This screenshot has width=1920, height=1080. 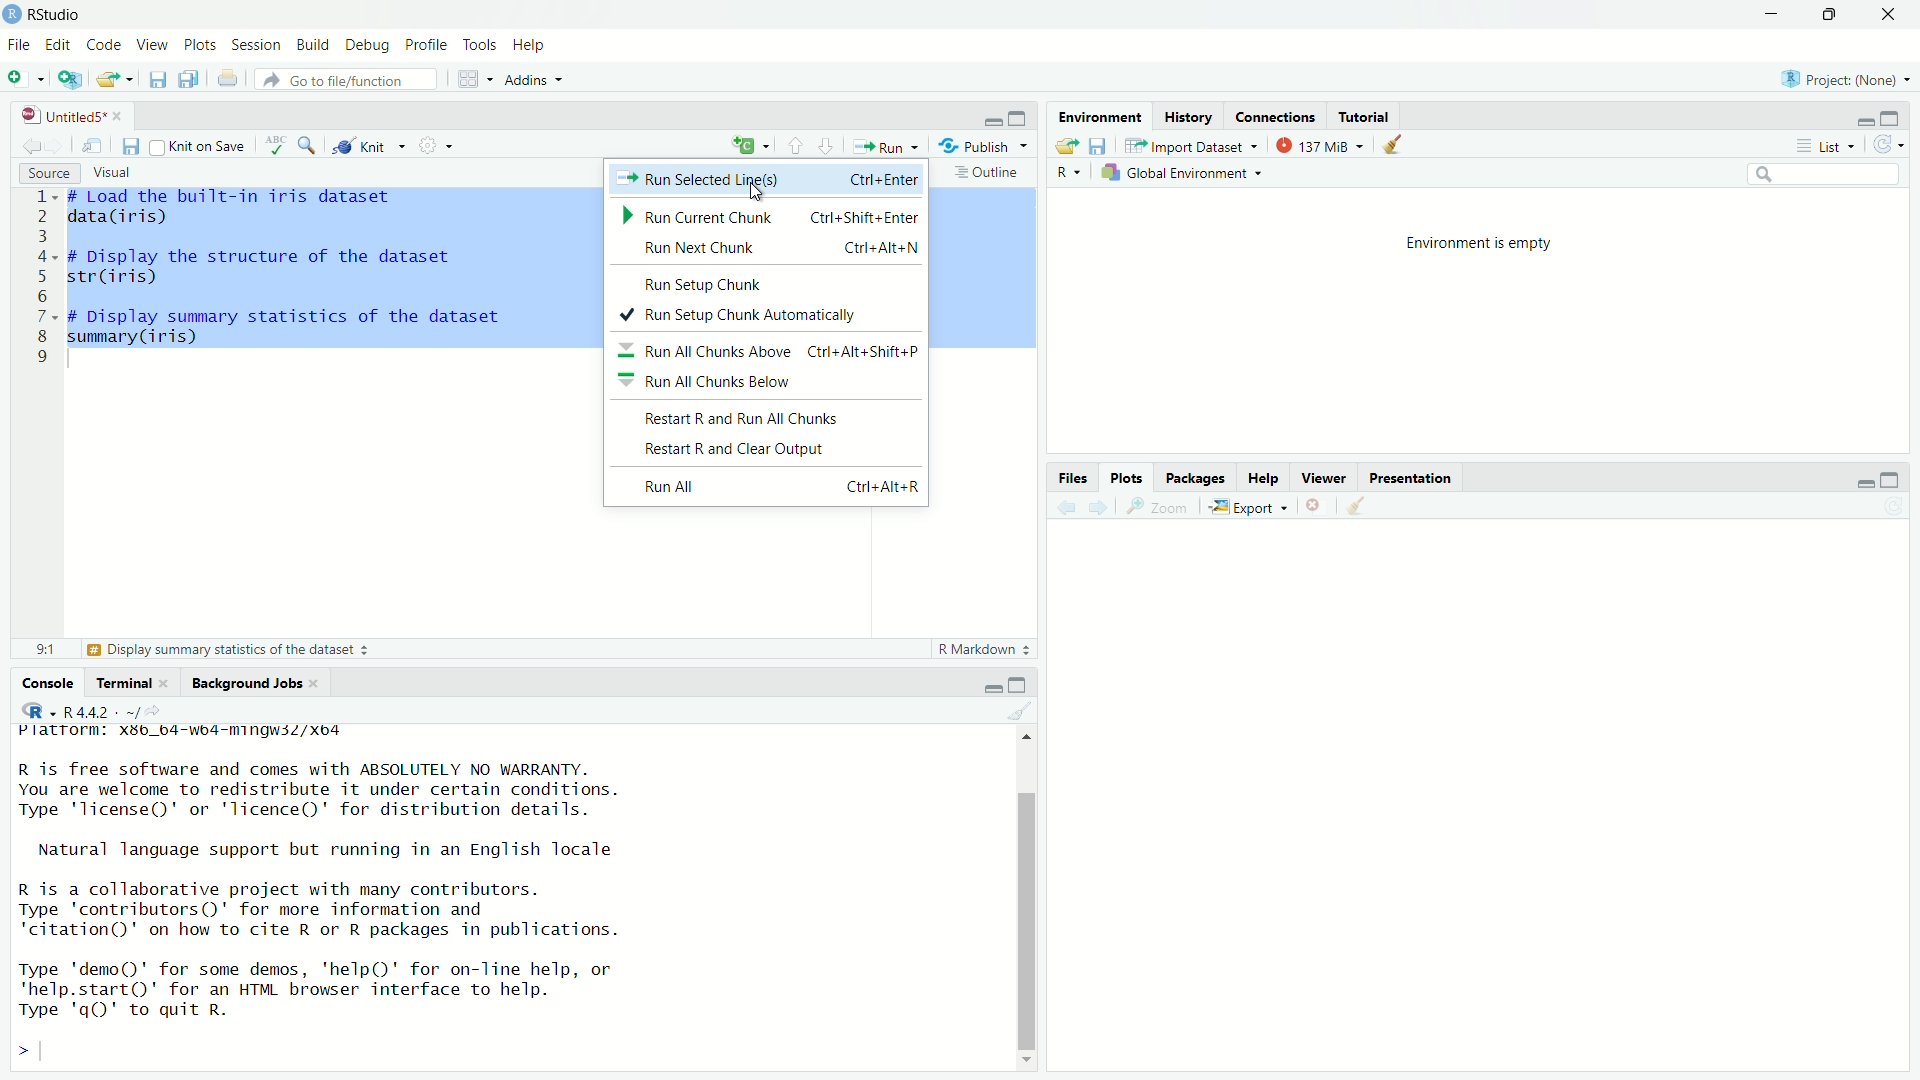 What do you see at coordinates (256, 684) in the screenshot?
I see `Background Jobs` at bounding box center [256, 684].